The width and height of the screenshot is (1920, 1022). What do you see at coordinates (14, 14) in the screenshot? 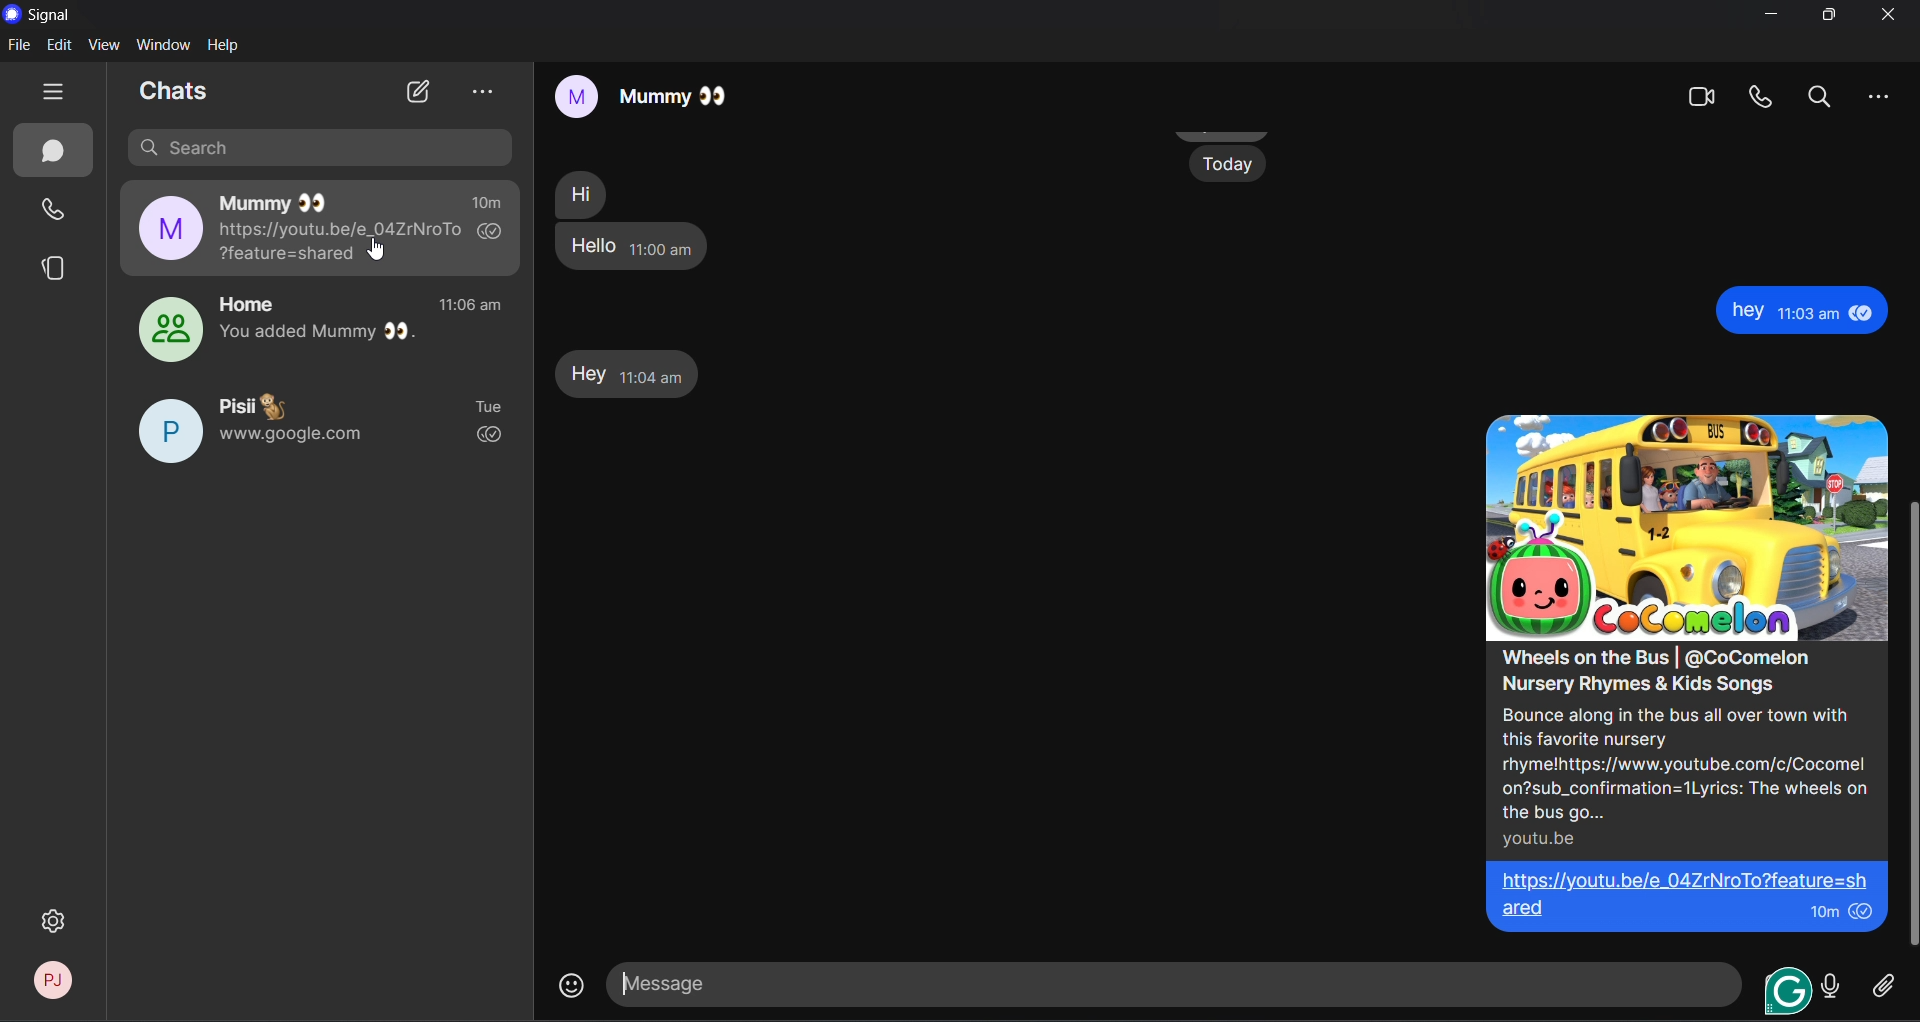
I see `logo` at bounding box center [14, 14].